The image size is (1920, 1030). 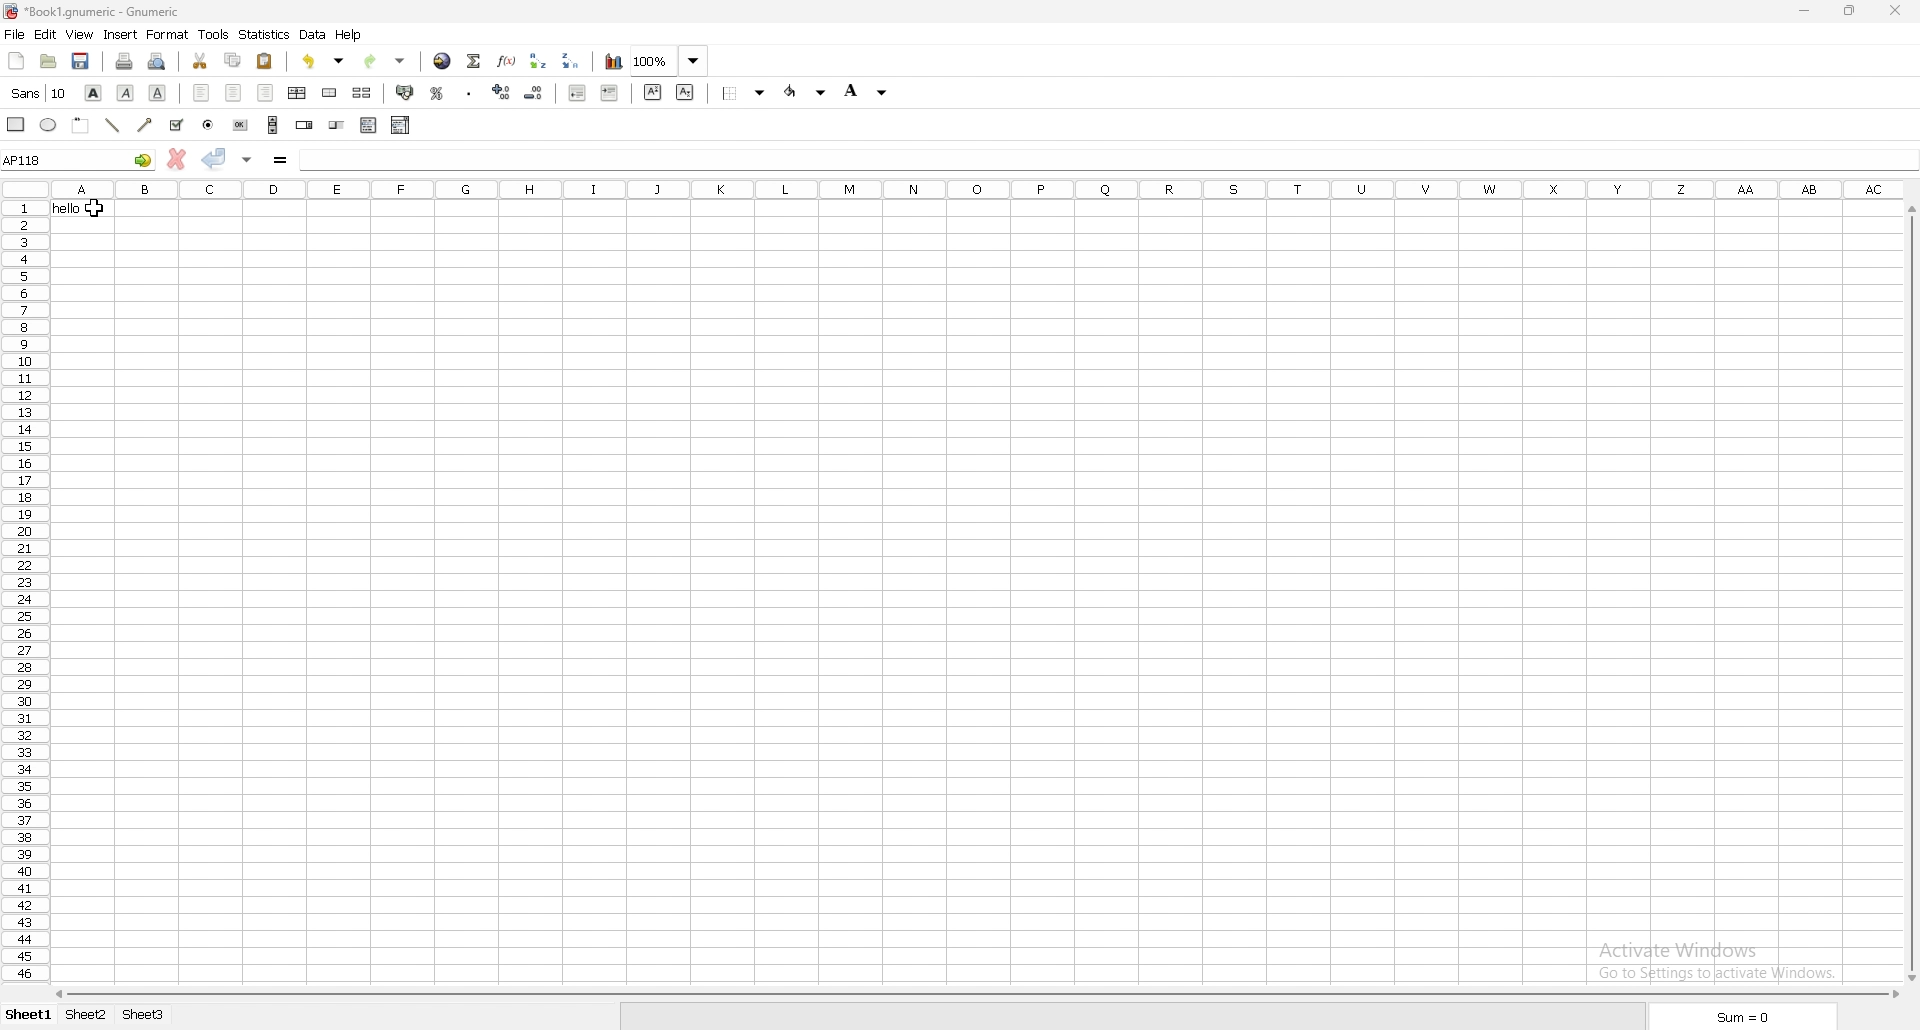 I want to click on close, so click(x=1895, y=12).